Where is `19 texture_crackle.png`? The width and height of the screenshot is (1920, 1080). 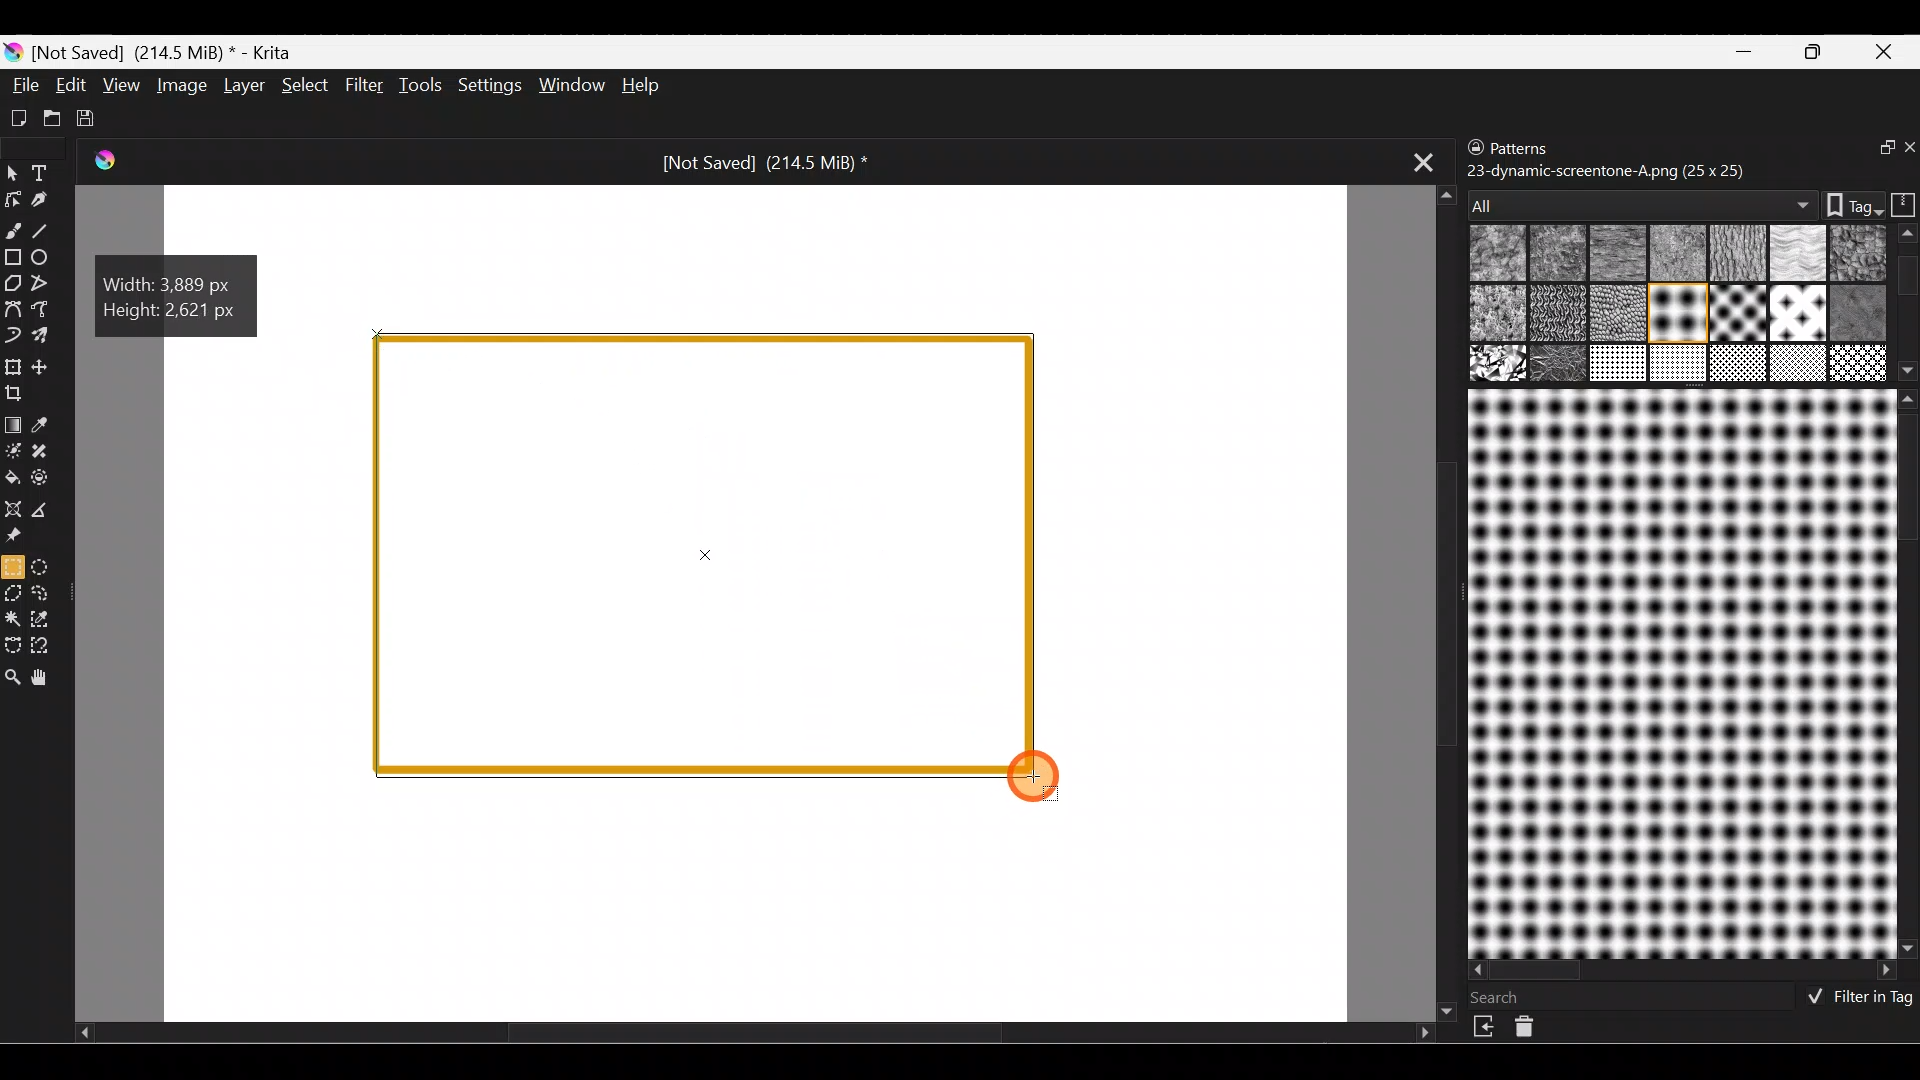 19 texture_crackle.png is located at coordinates (1798, 363).